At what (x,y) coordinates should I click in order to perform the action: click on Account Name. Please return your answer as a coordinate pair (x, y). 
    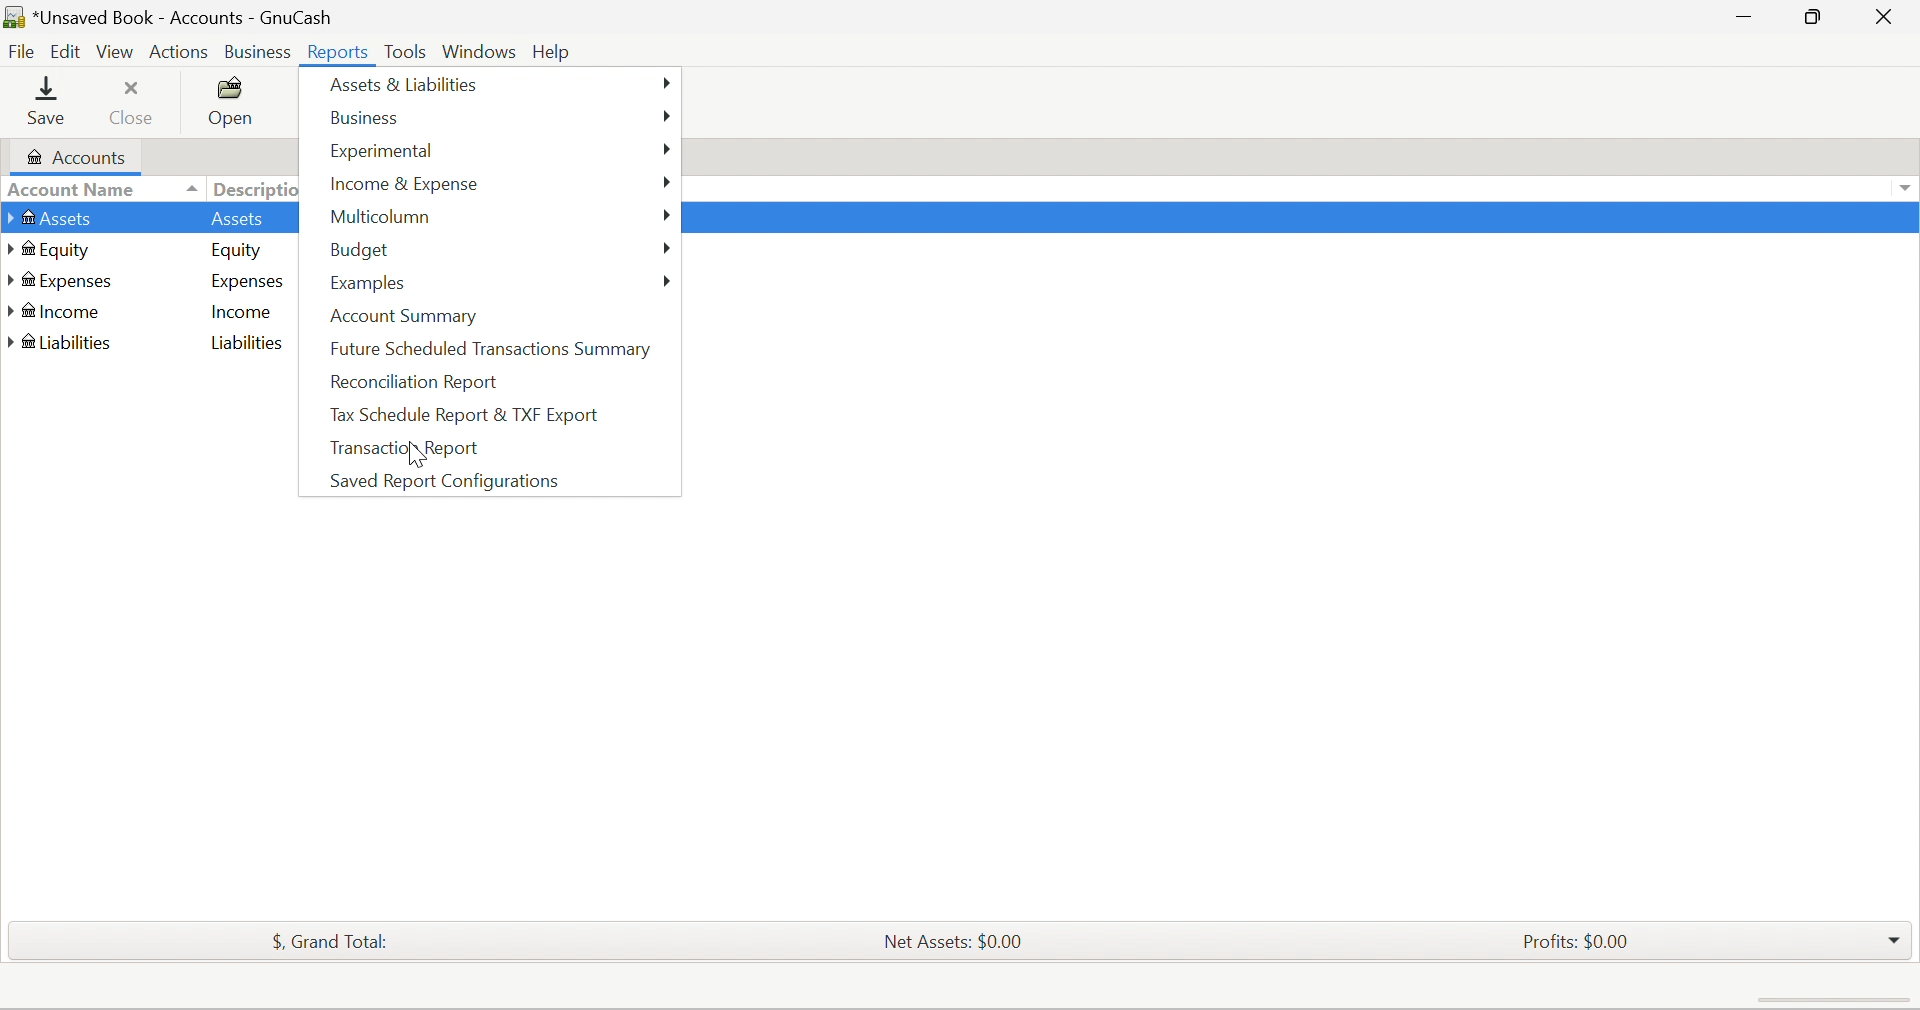
    Looking at the image, I should click on (73, 189).